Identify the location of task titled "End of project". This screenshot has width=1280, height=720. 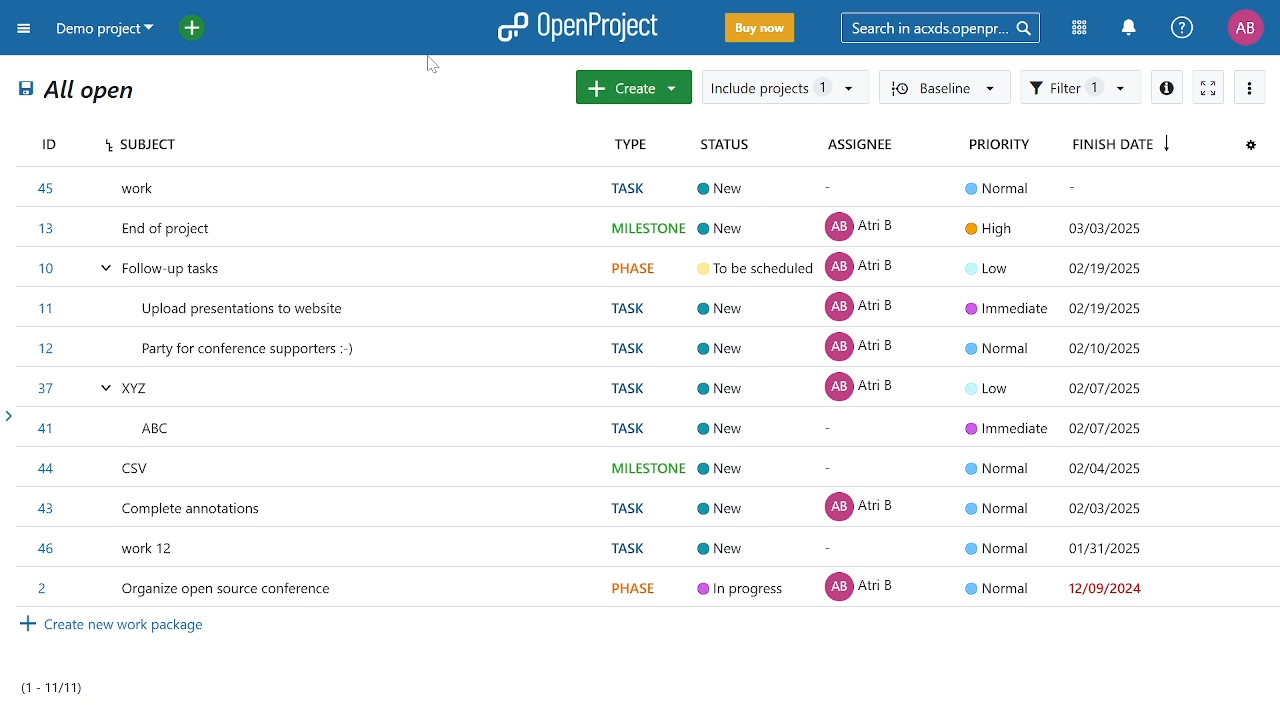
(655, 347).